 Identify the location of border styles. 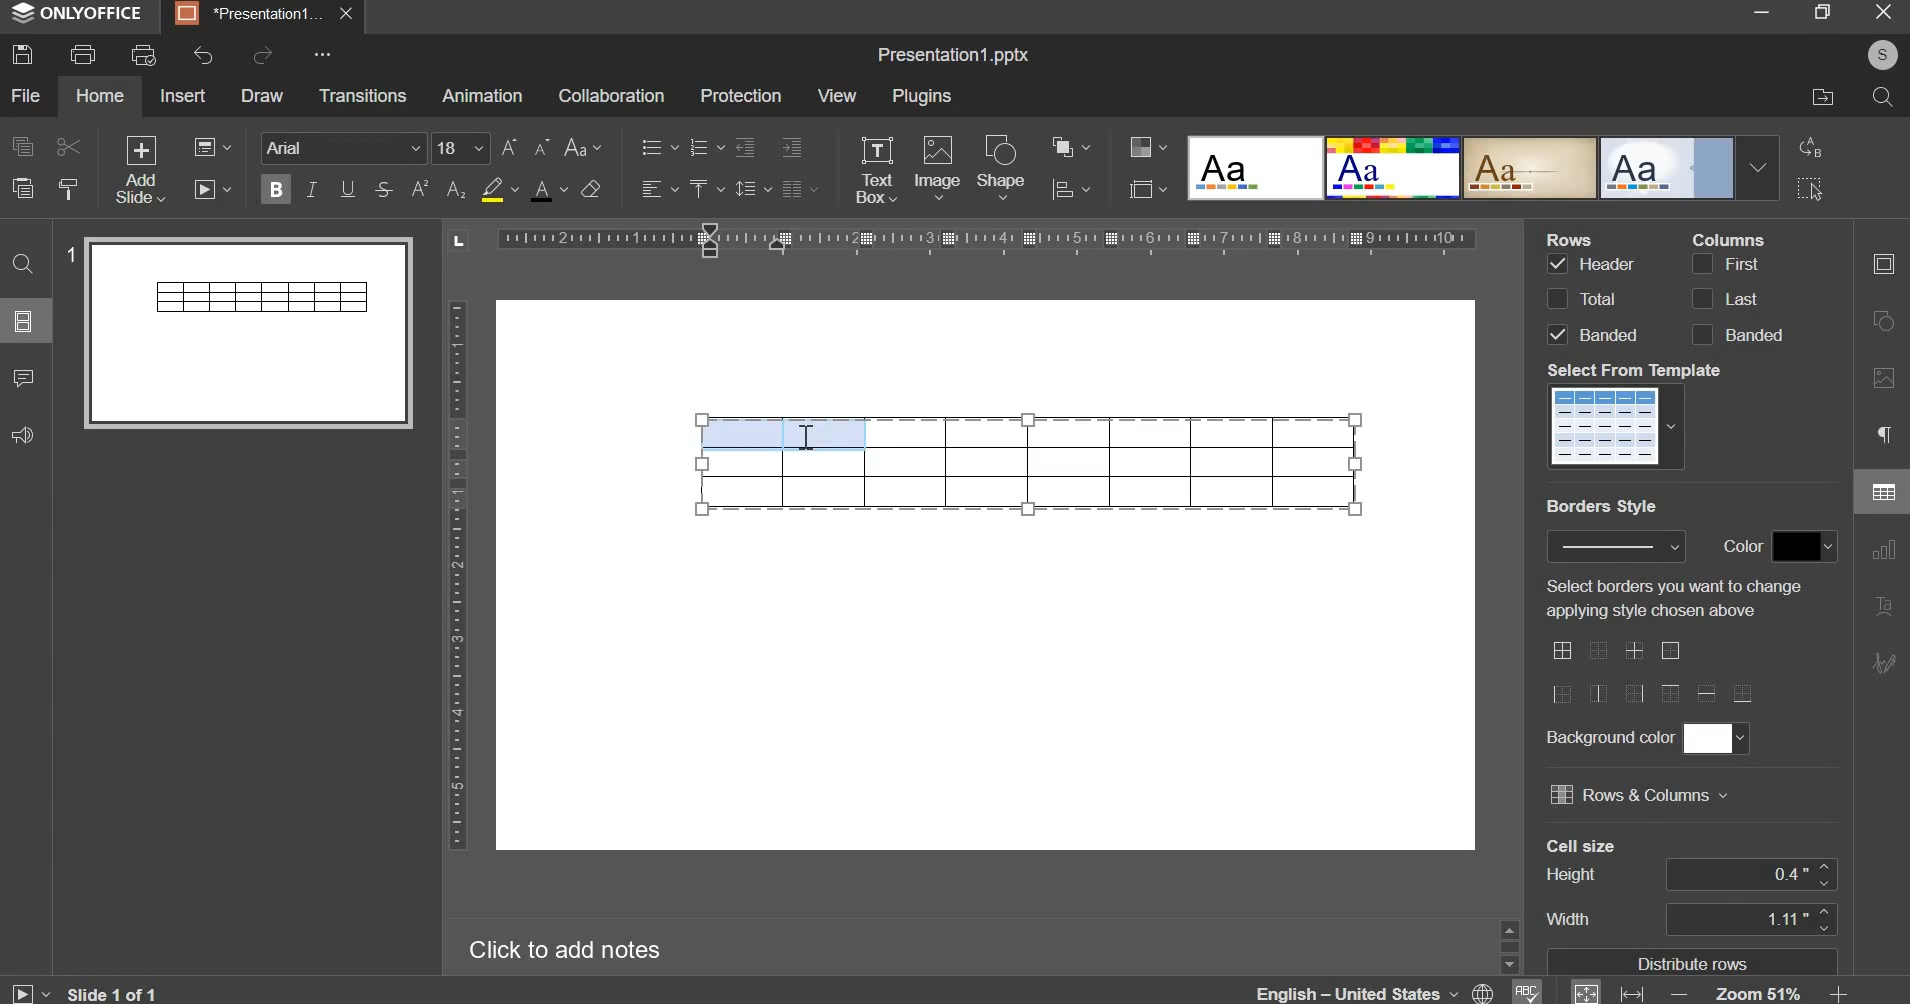
(1653, 671).